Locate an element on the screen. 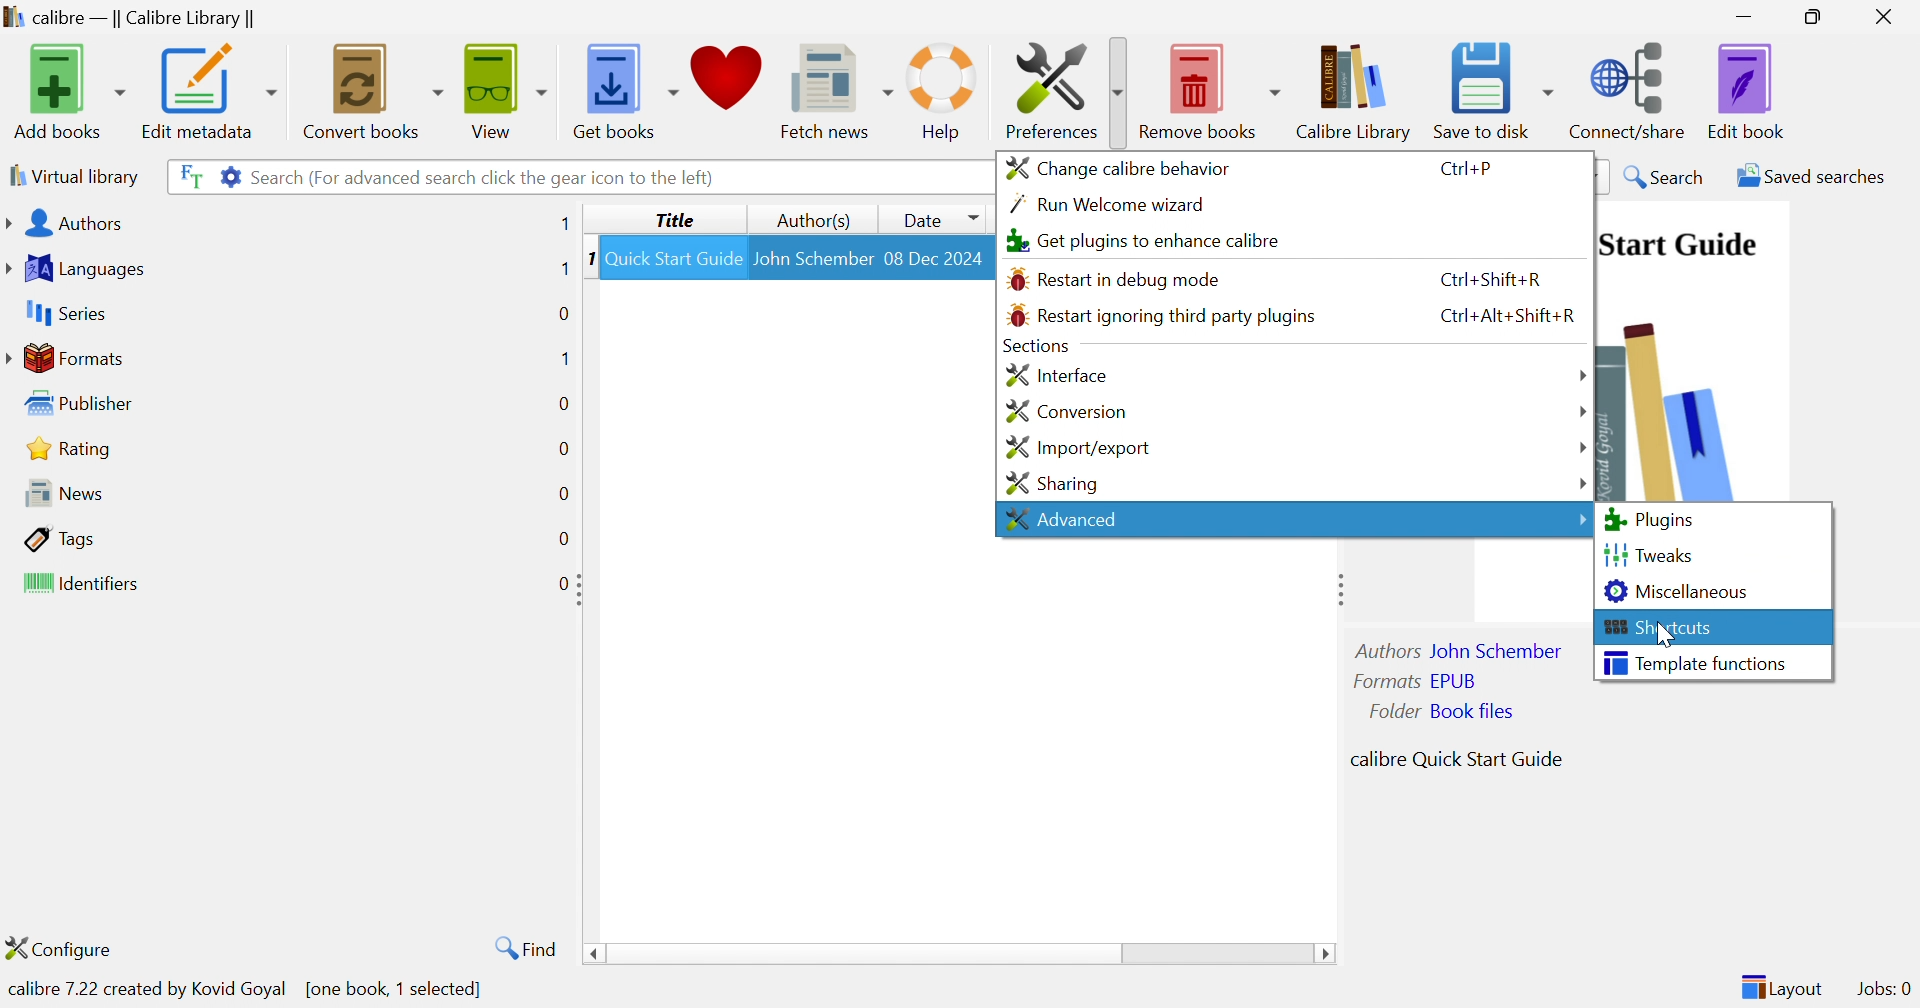 The width and height of the screenshot is (1920, 1008). Drop Down is located at coordinates (1582, 377).